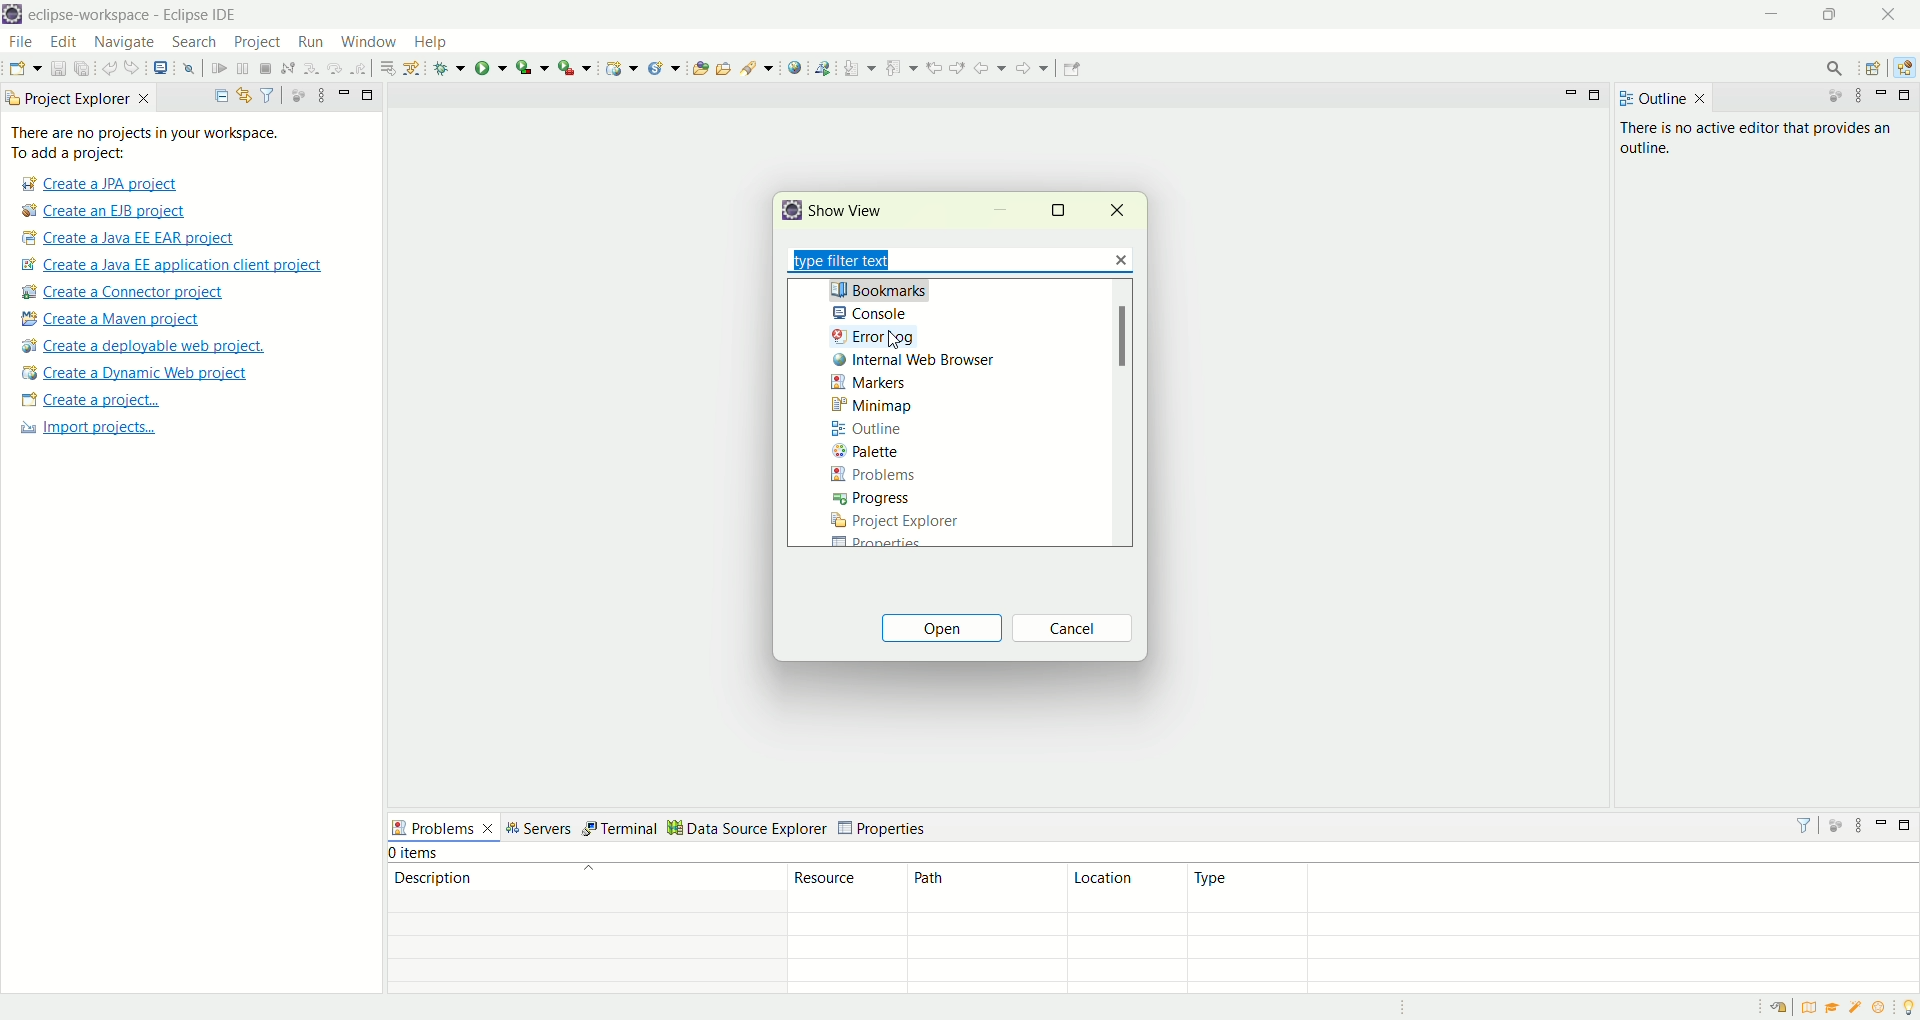 The image size is (1920, 1020). I want to click on minimize, so click(1568, 95).